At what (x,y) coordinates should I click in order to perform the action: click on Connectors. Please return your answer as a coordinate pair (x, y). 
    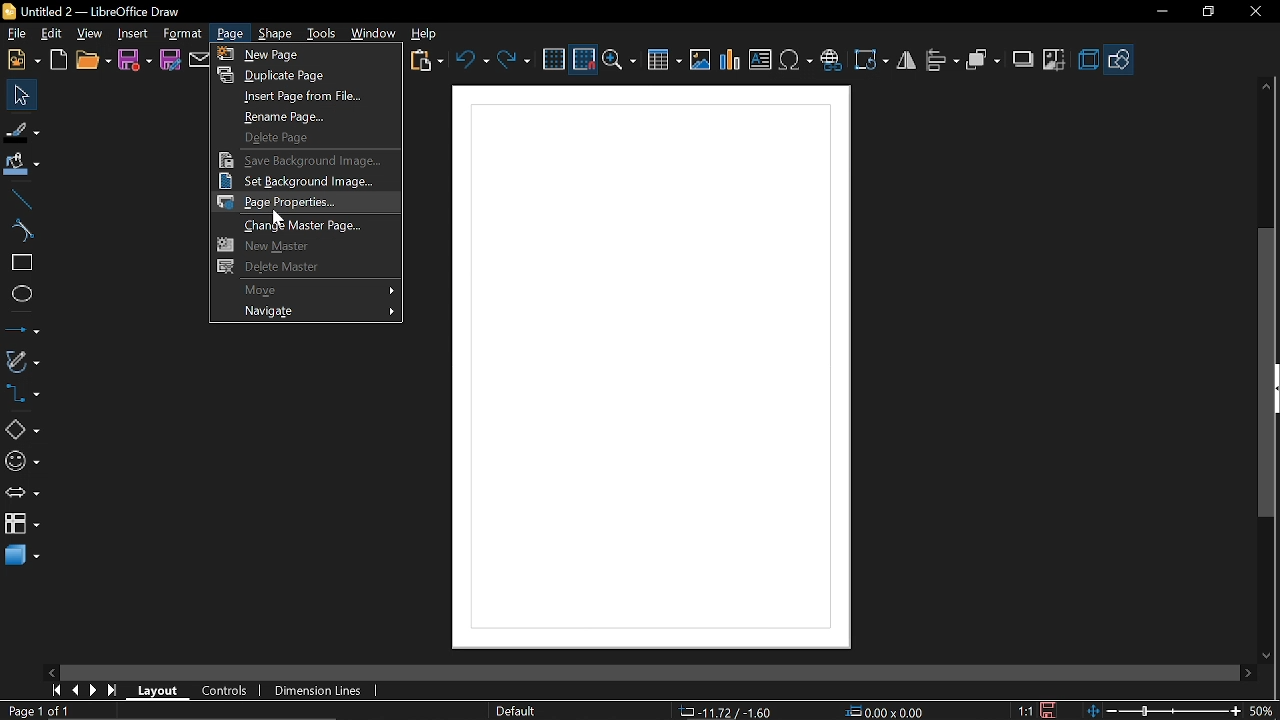
    Looking at the image, I should click on (22, 393).